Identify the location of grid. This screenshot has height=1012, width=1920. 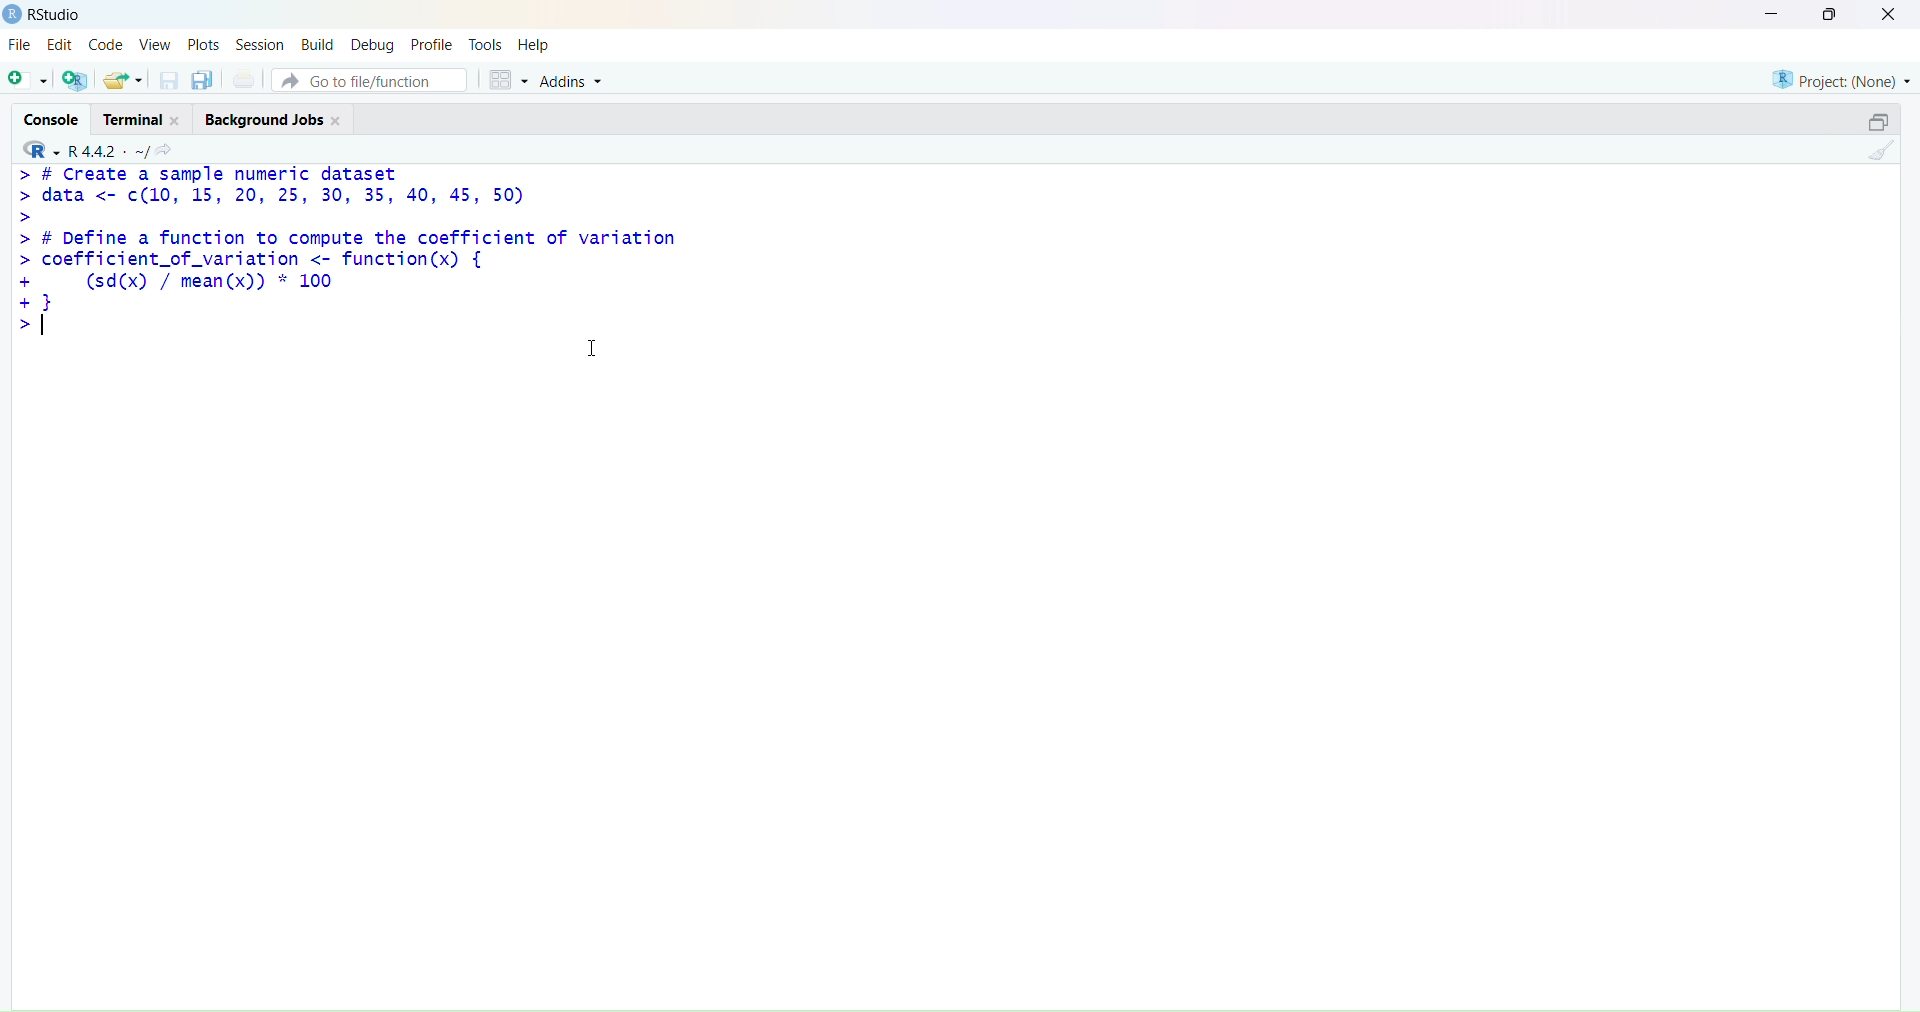
(510, 80).